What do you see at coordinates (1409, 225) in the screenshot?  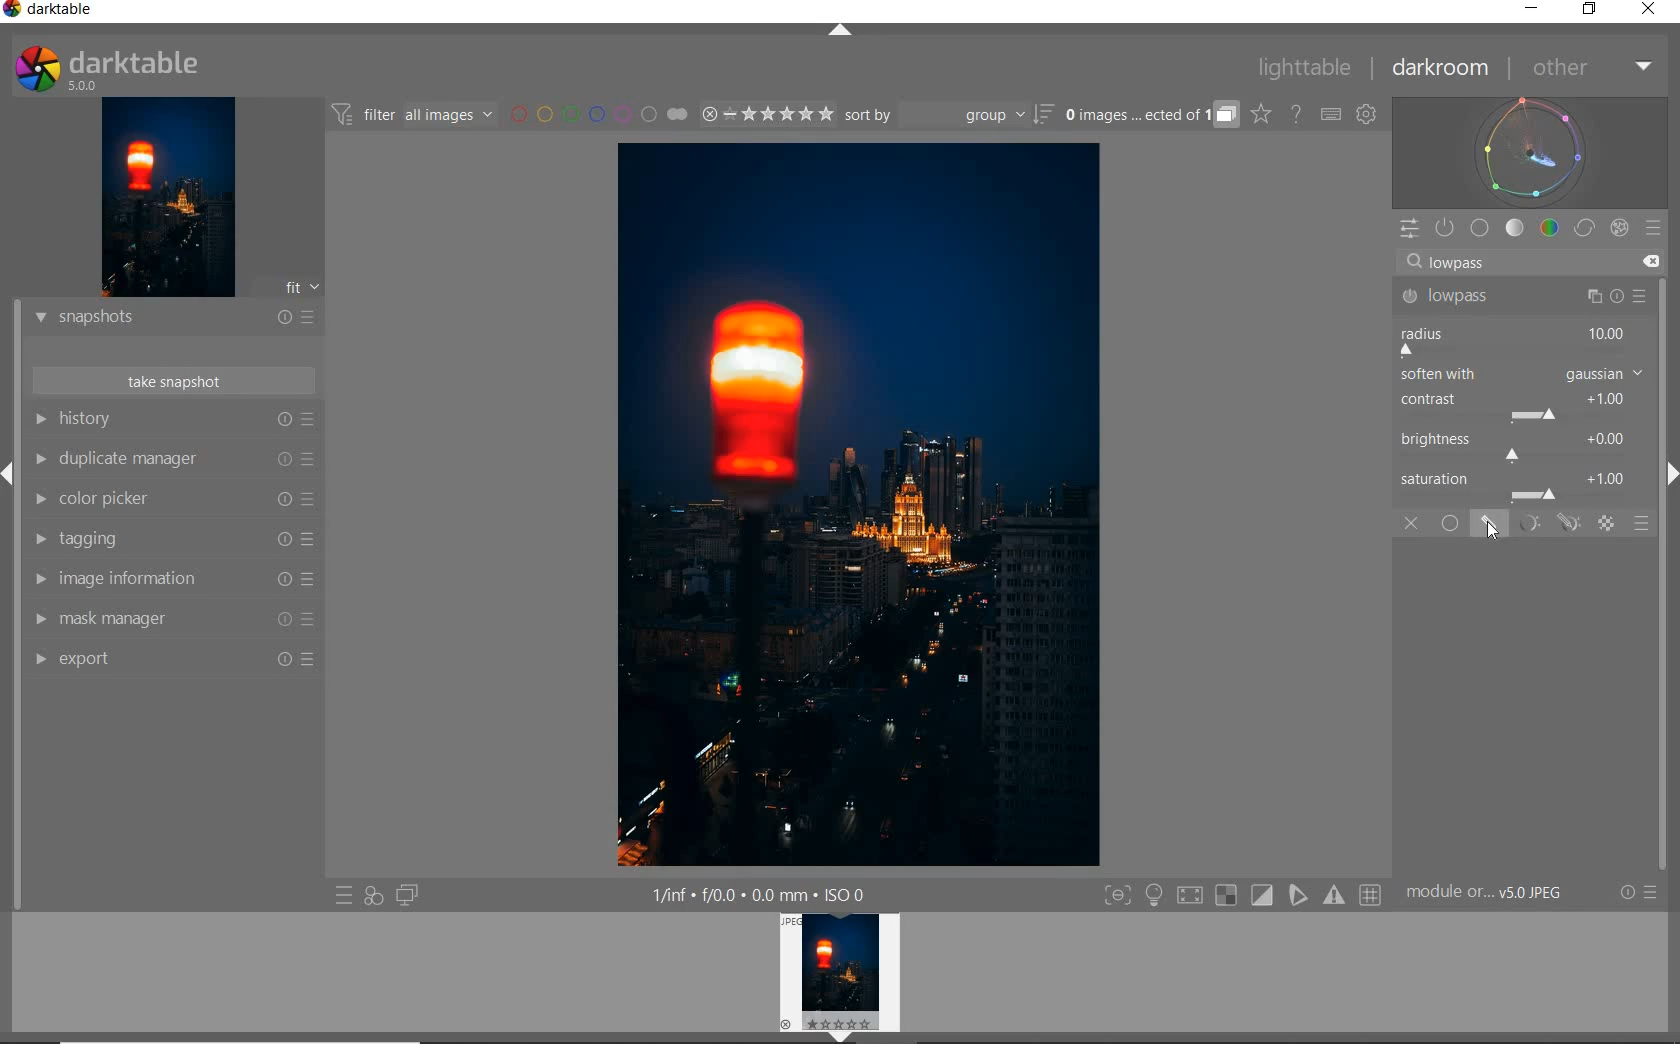 I see `QUICK ACCESS PANEL` at bounding box center [1409, 225].